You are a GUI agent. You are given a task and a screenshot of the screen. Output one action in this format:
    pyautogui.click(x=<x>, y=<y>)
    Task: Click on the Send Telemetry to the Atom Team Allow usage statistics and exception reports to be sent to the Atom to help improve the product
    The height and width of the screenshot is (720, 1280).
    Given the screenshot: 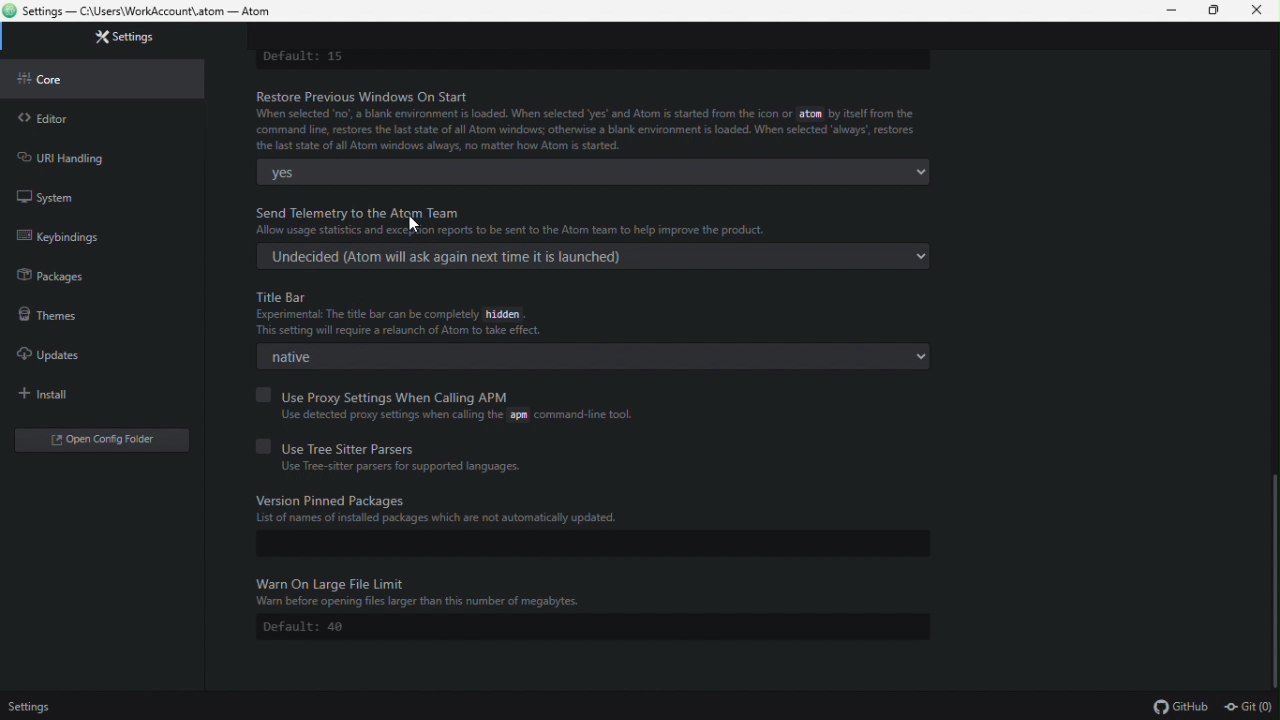 What is the action you would take?
    pyautogui.click(x=498, y=223)
    